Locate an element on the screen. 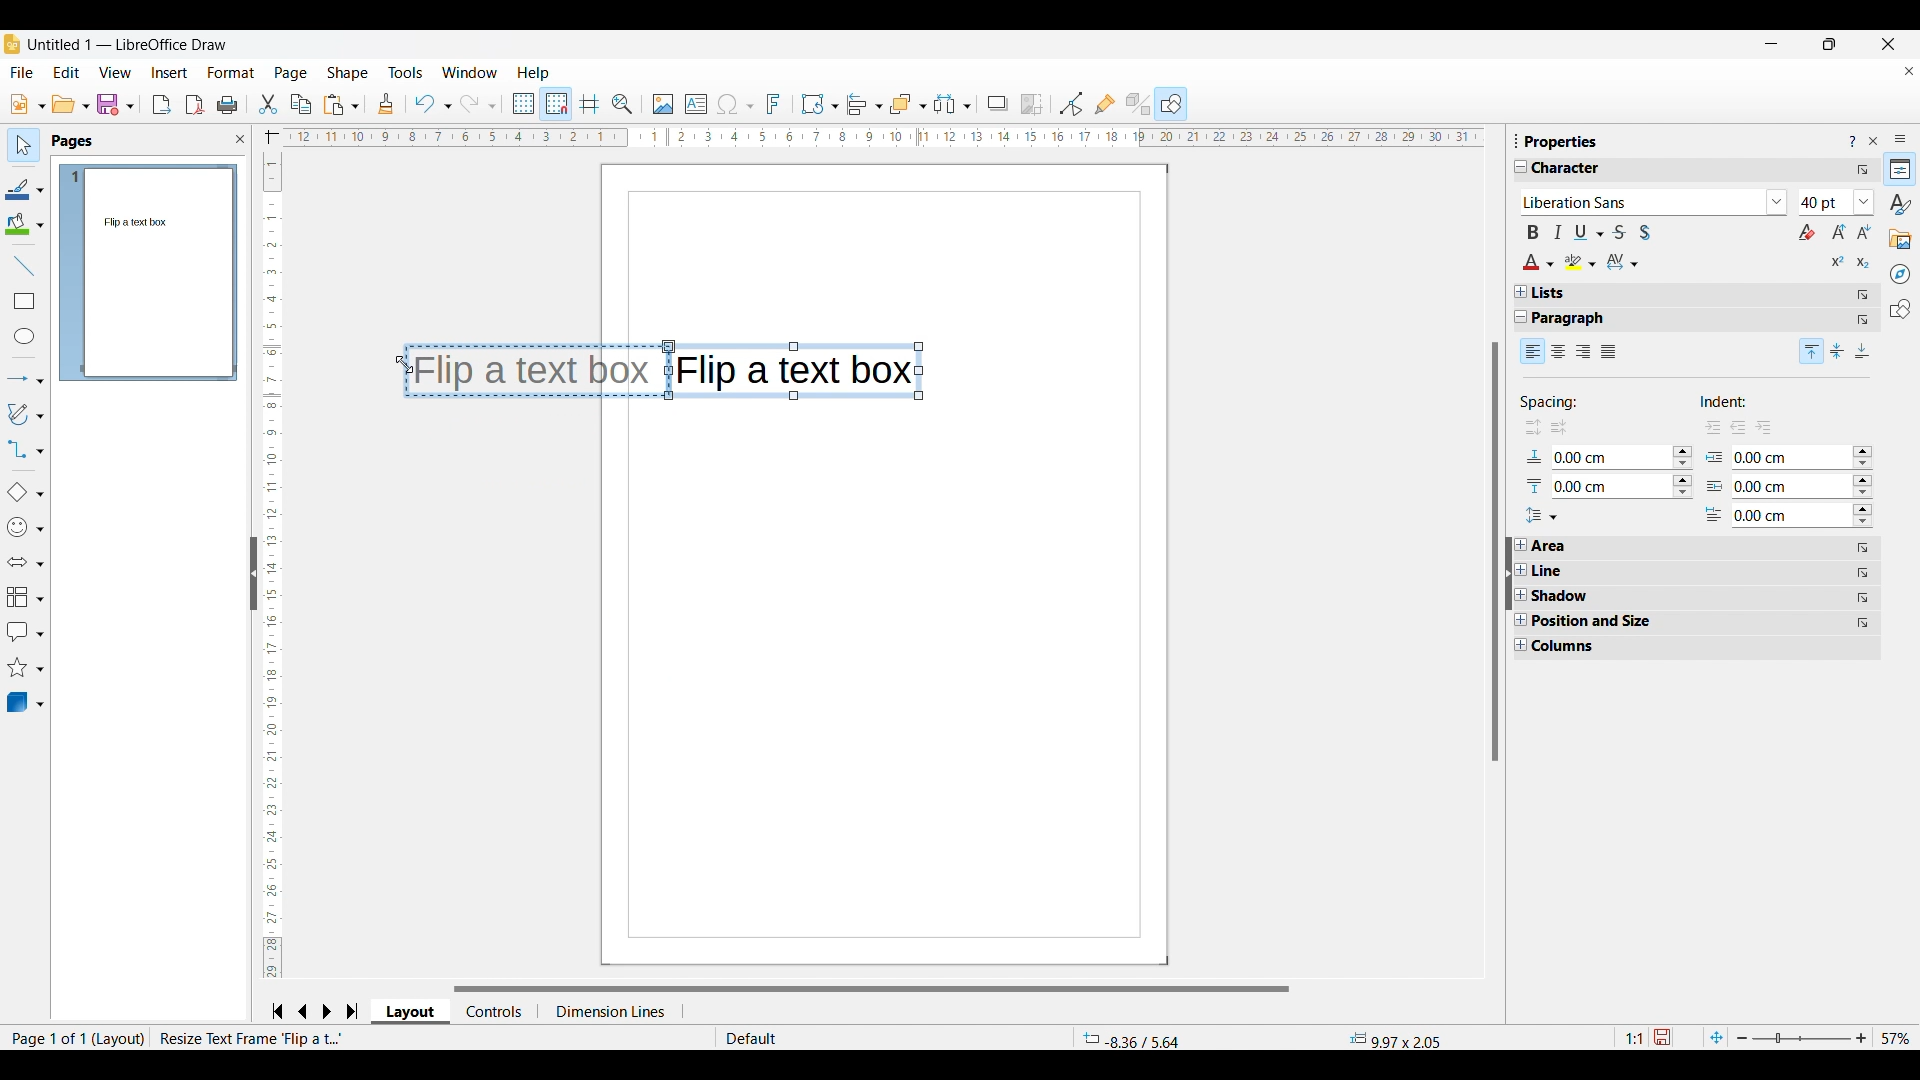 Image resolution: width=1920 pixels, height=1080 pixels. Zoom and pan is located at coordinates (623, 105).